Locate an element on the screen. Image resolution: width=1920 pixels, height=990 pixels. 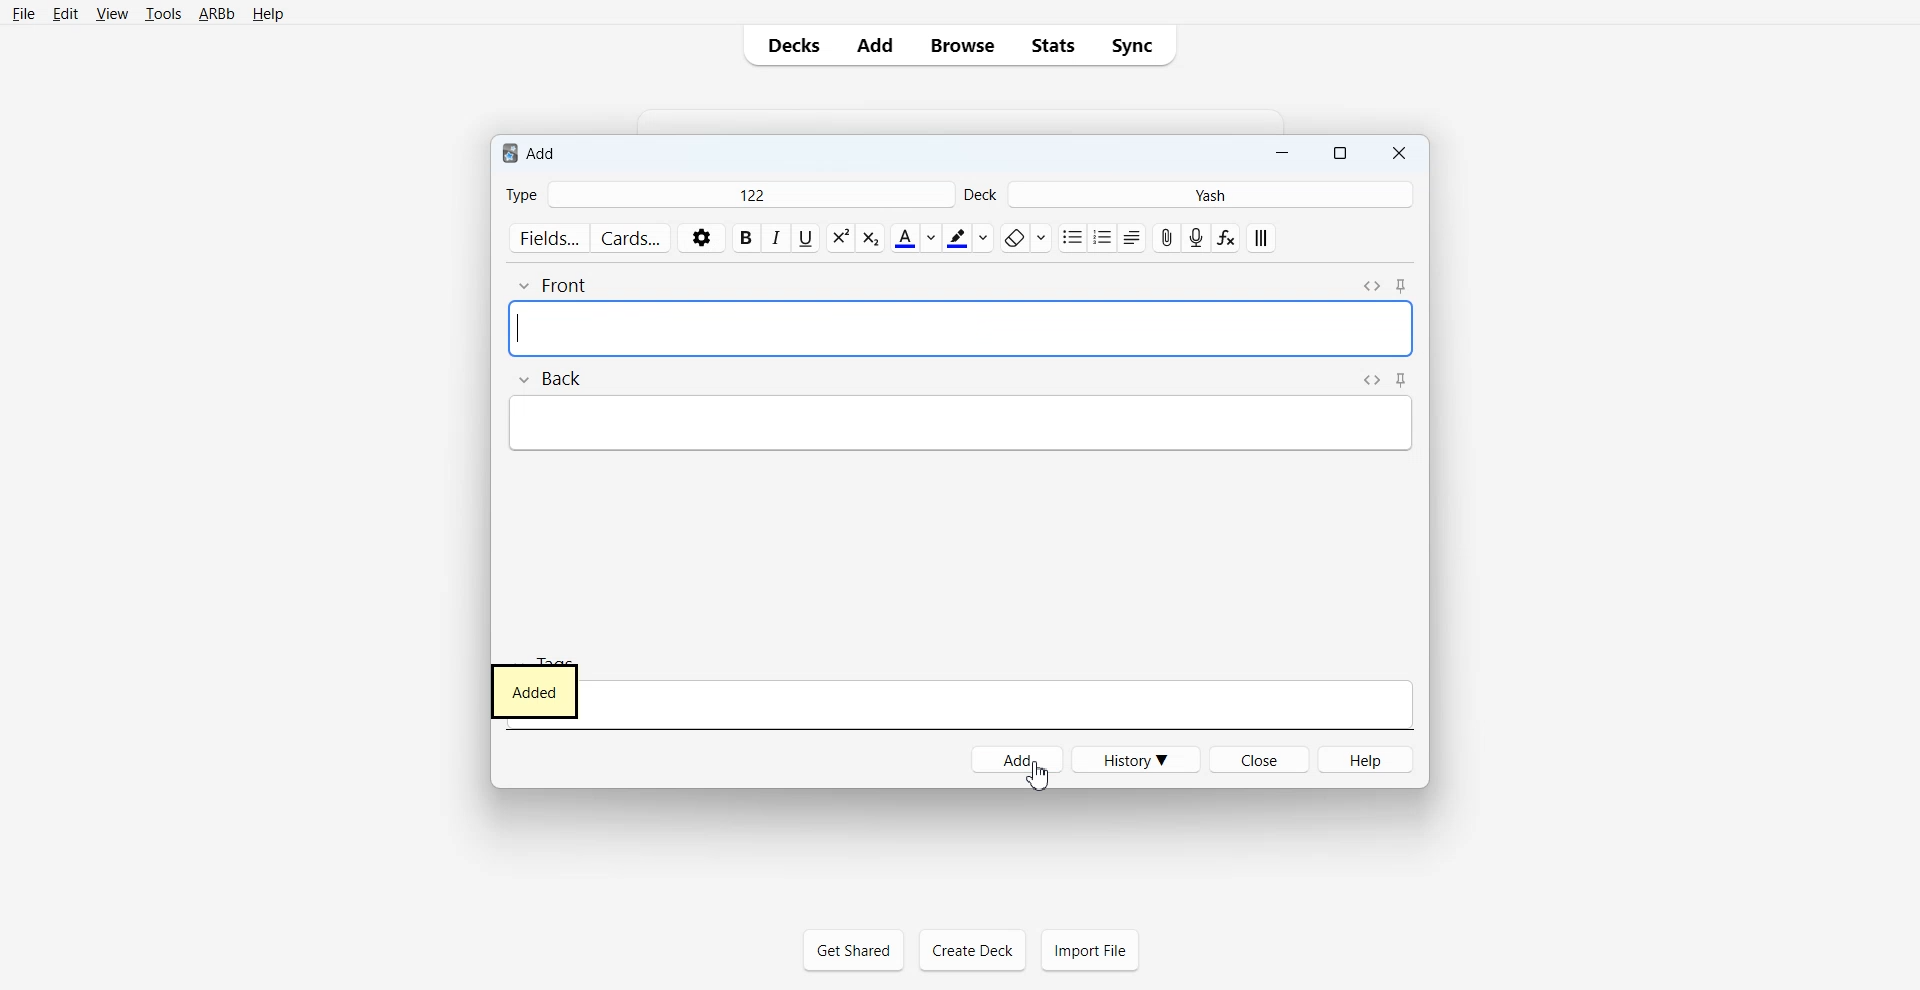
navigate is located at coordinates (1397, 378).